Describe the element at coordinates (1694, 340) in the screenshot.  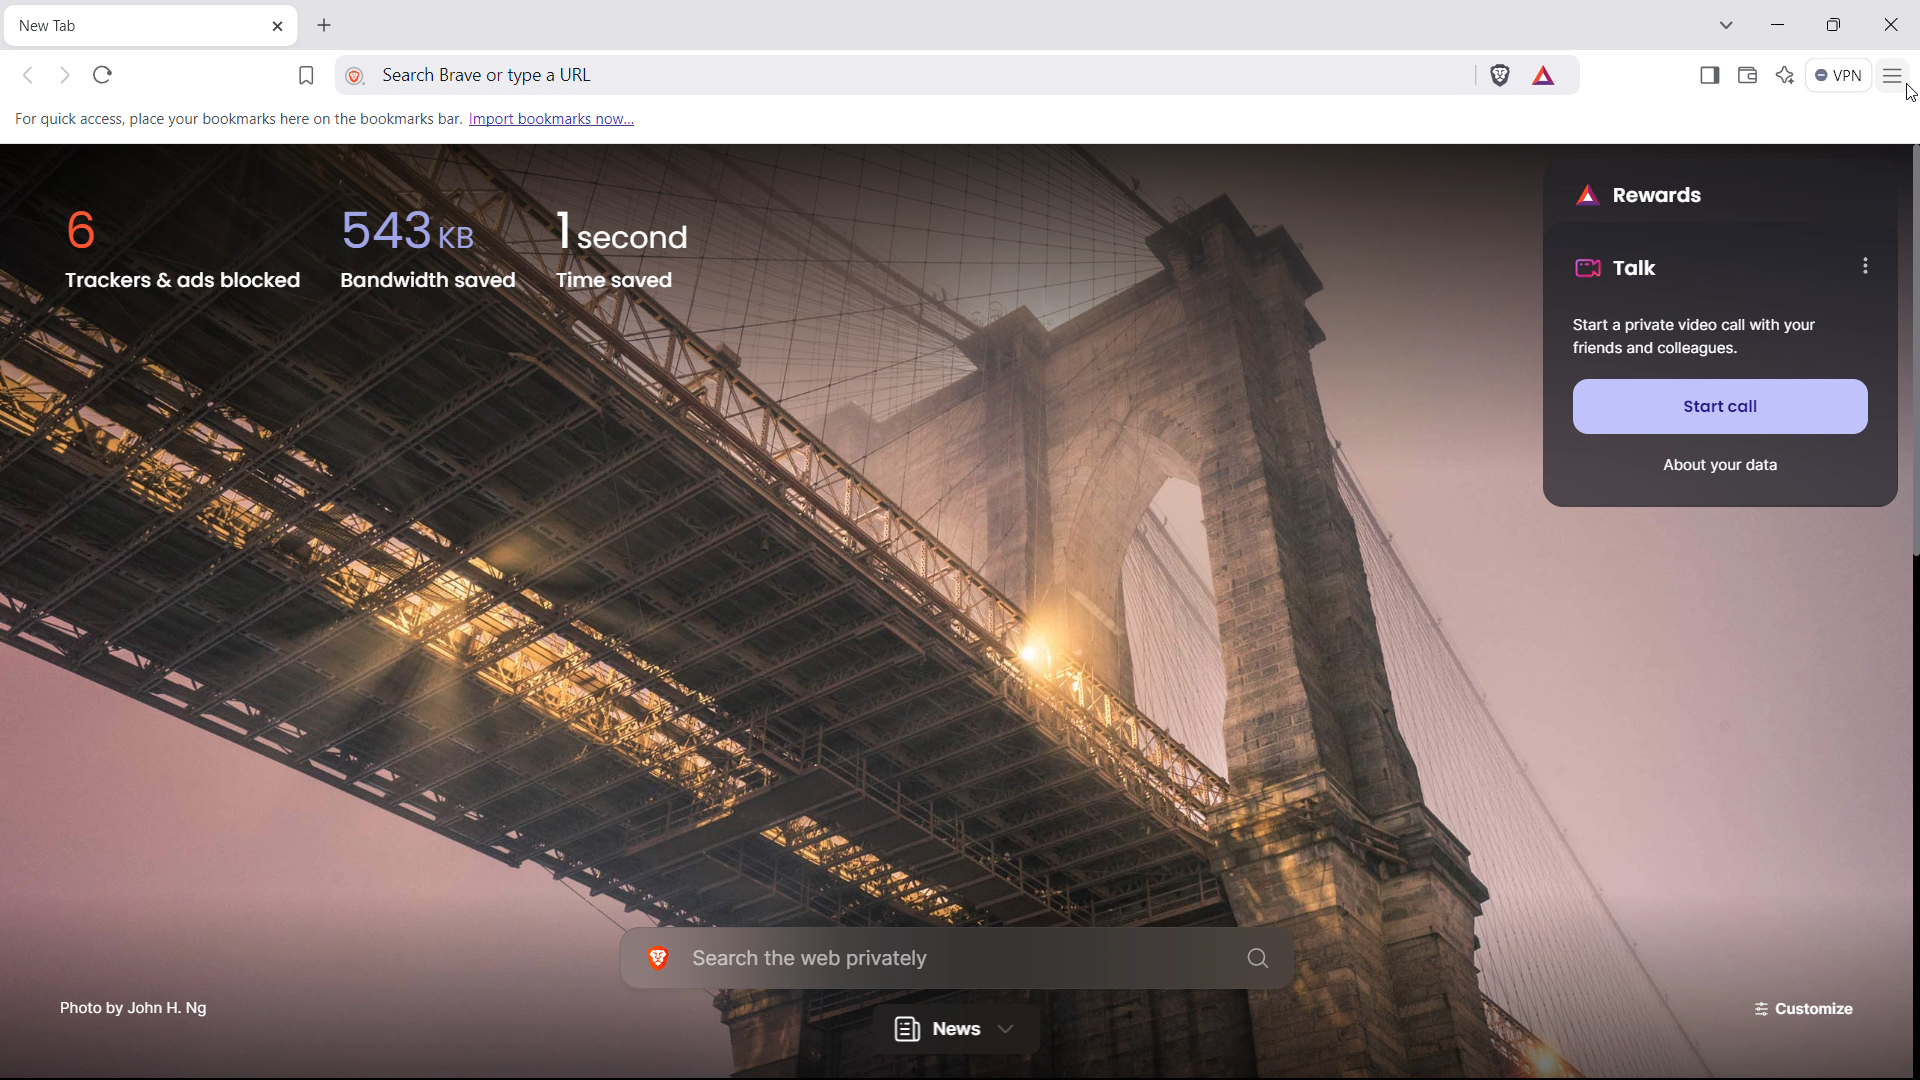
I see `Start a private video call with your
friends and colleagues.` at that location.